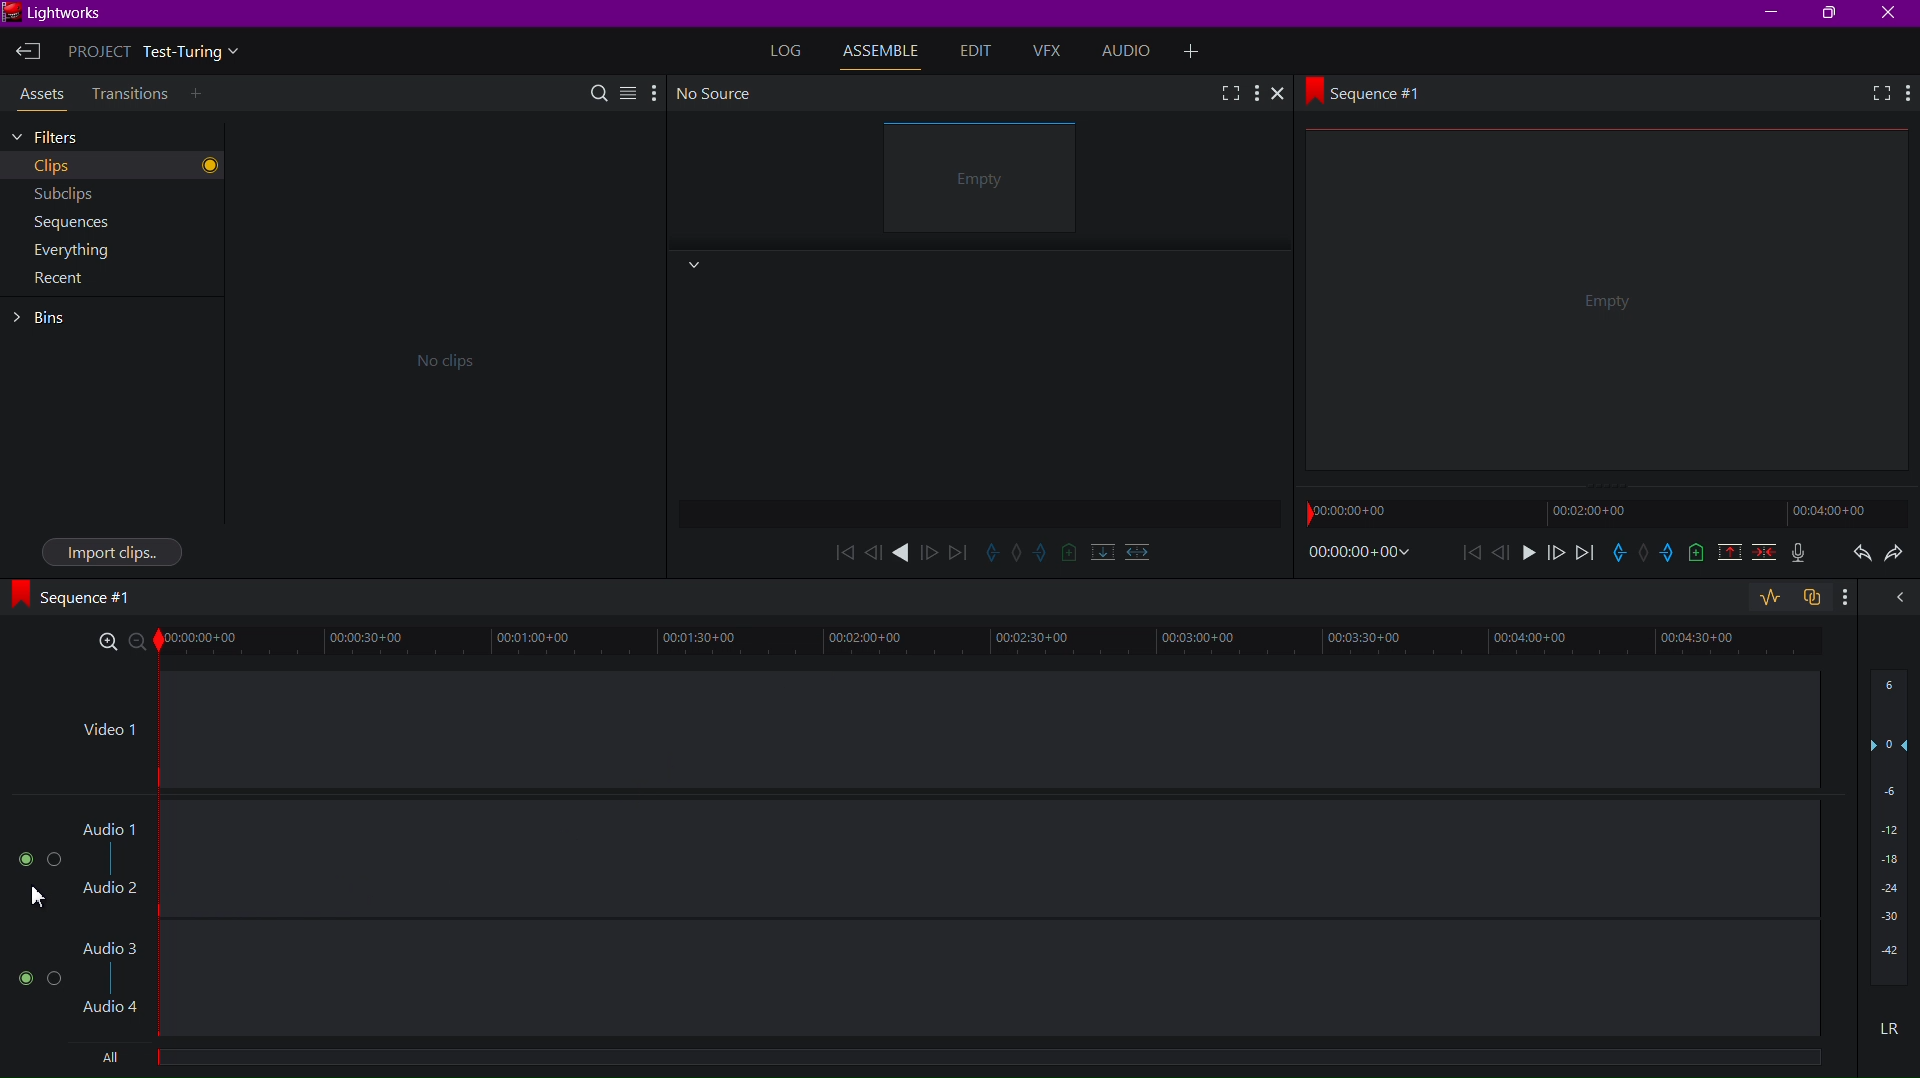 This screenshot has width=1920, height=1078. Describe the element at coordinates (1760, 555) in the screenshot. I see `merge` at that location.